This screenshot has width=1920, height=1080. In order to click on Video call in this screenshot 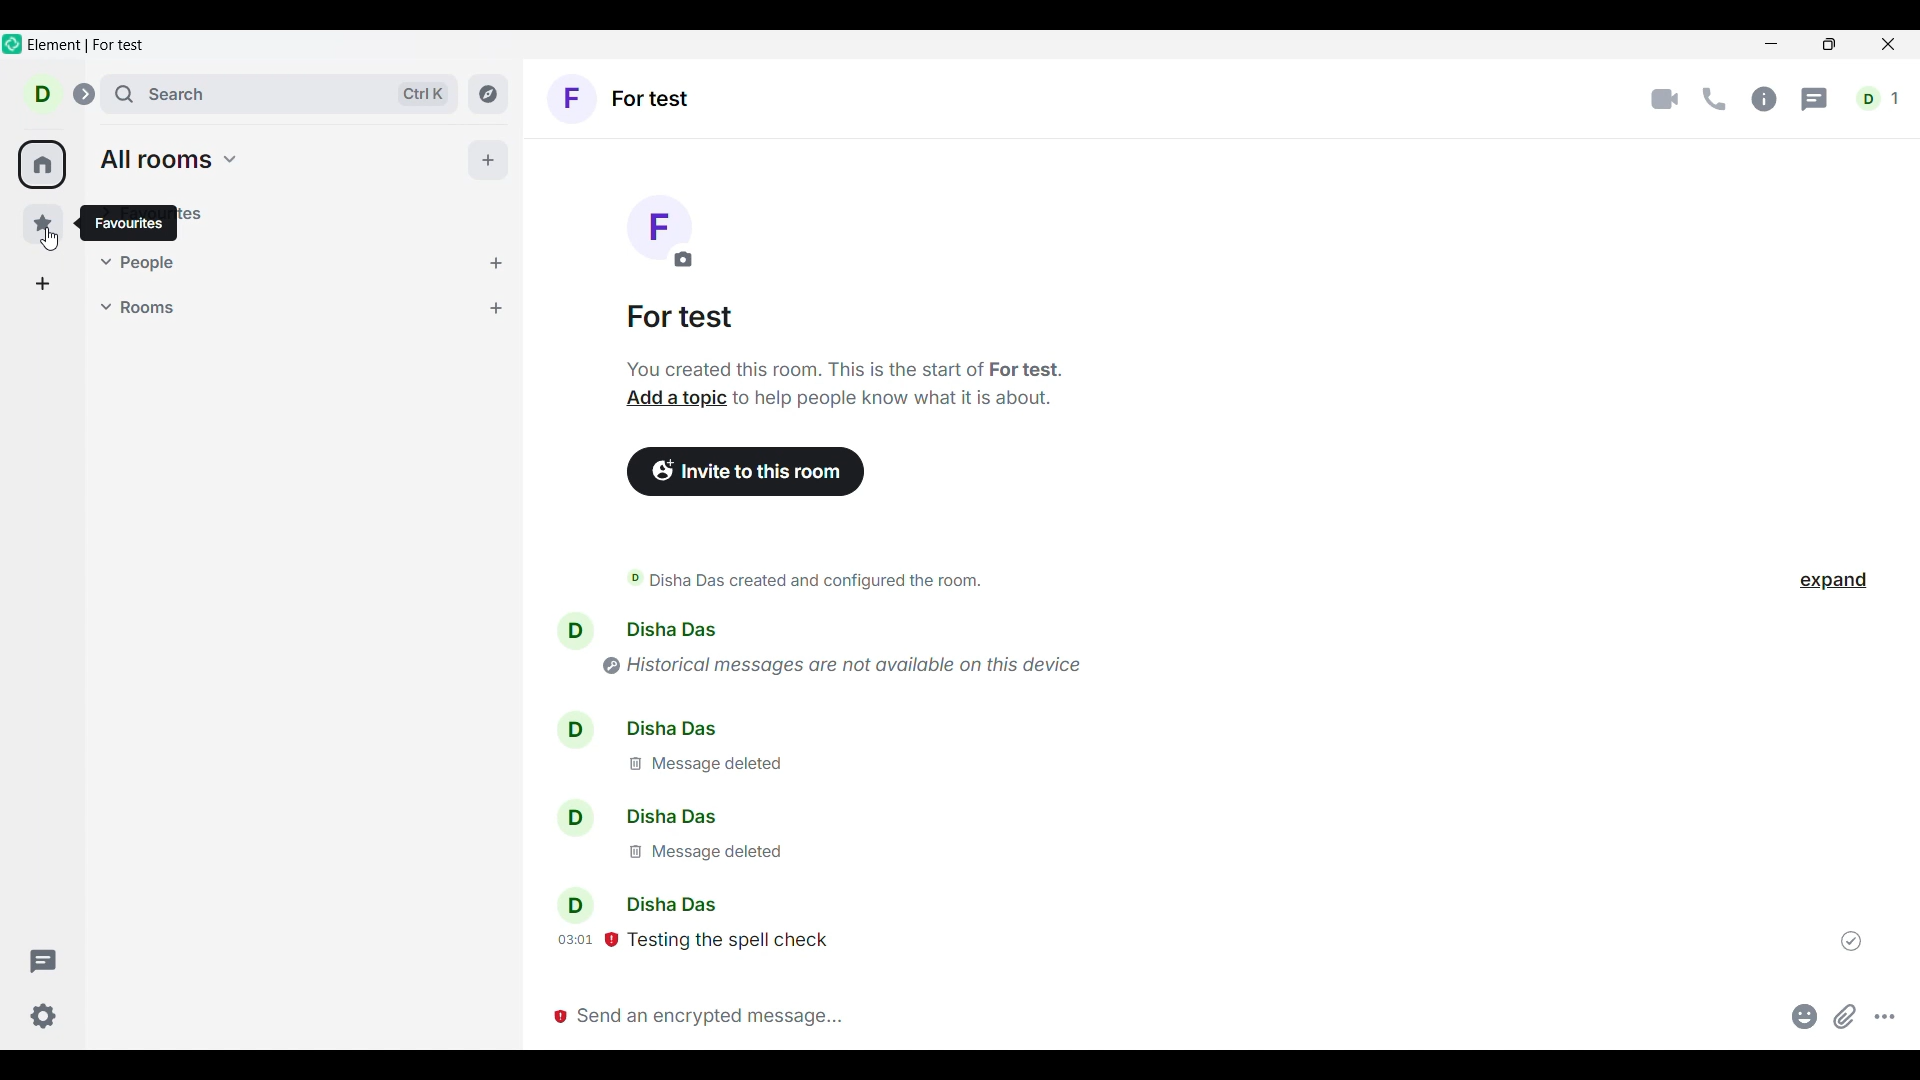, I will do `click(1666, 99)`.